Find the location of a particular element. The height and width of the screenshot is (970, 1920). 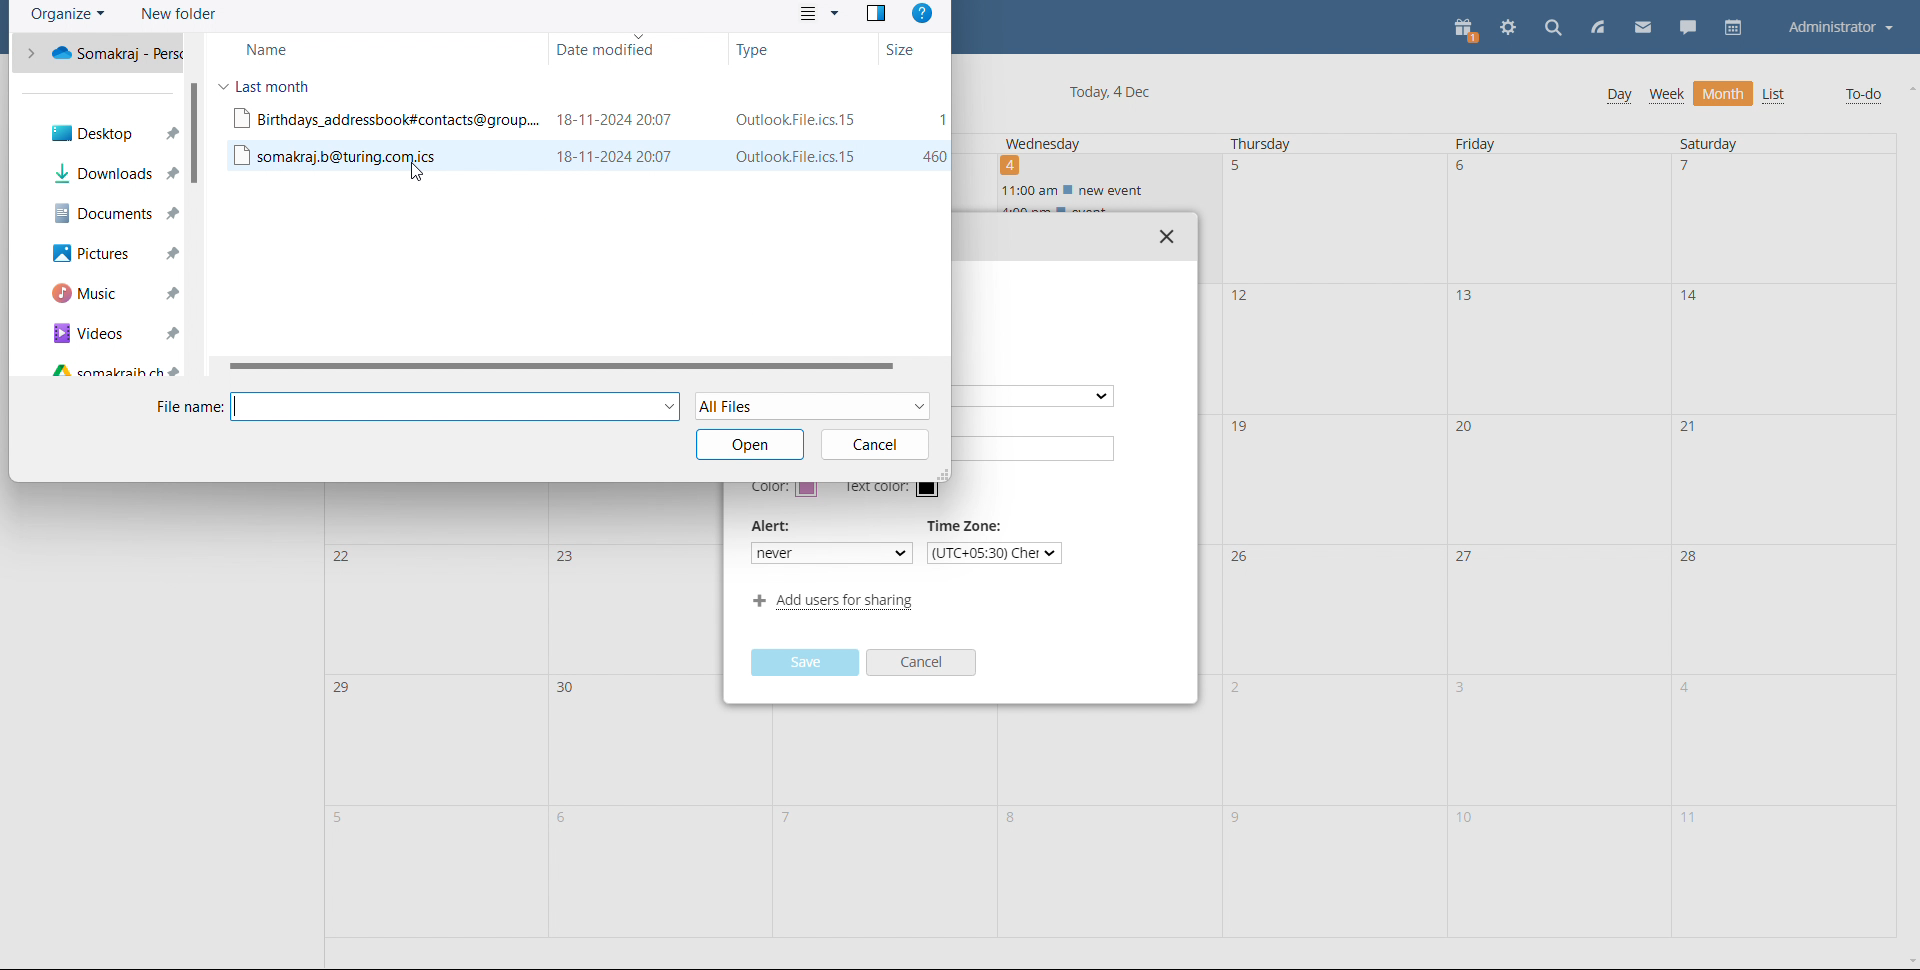

pictures is located at coordinates (112, 254).